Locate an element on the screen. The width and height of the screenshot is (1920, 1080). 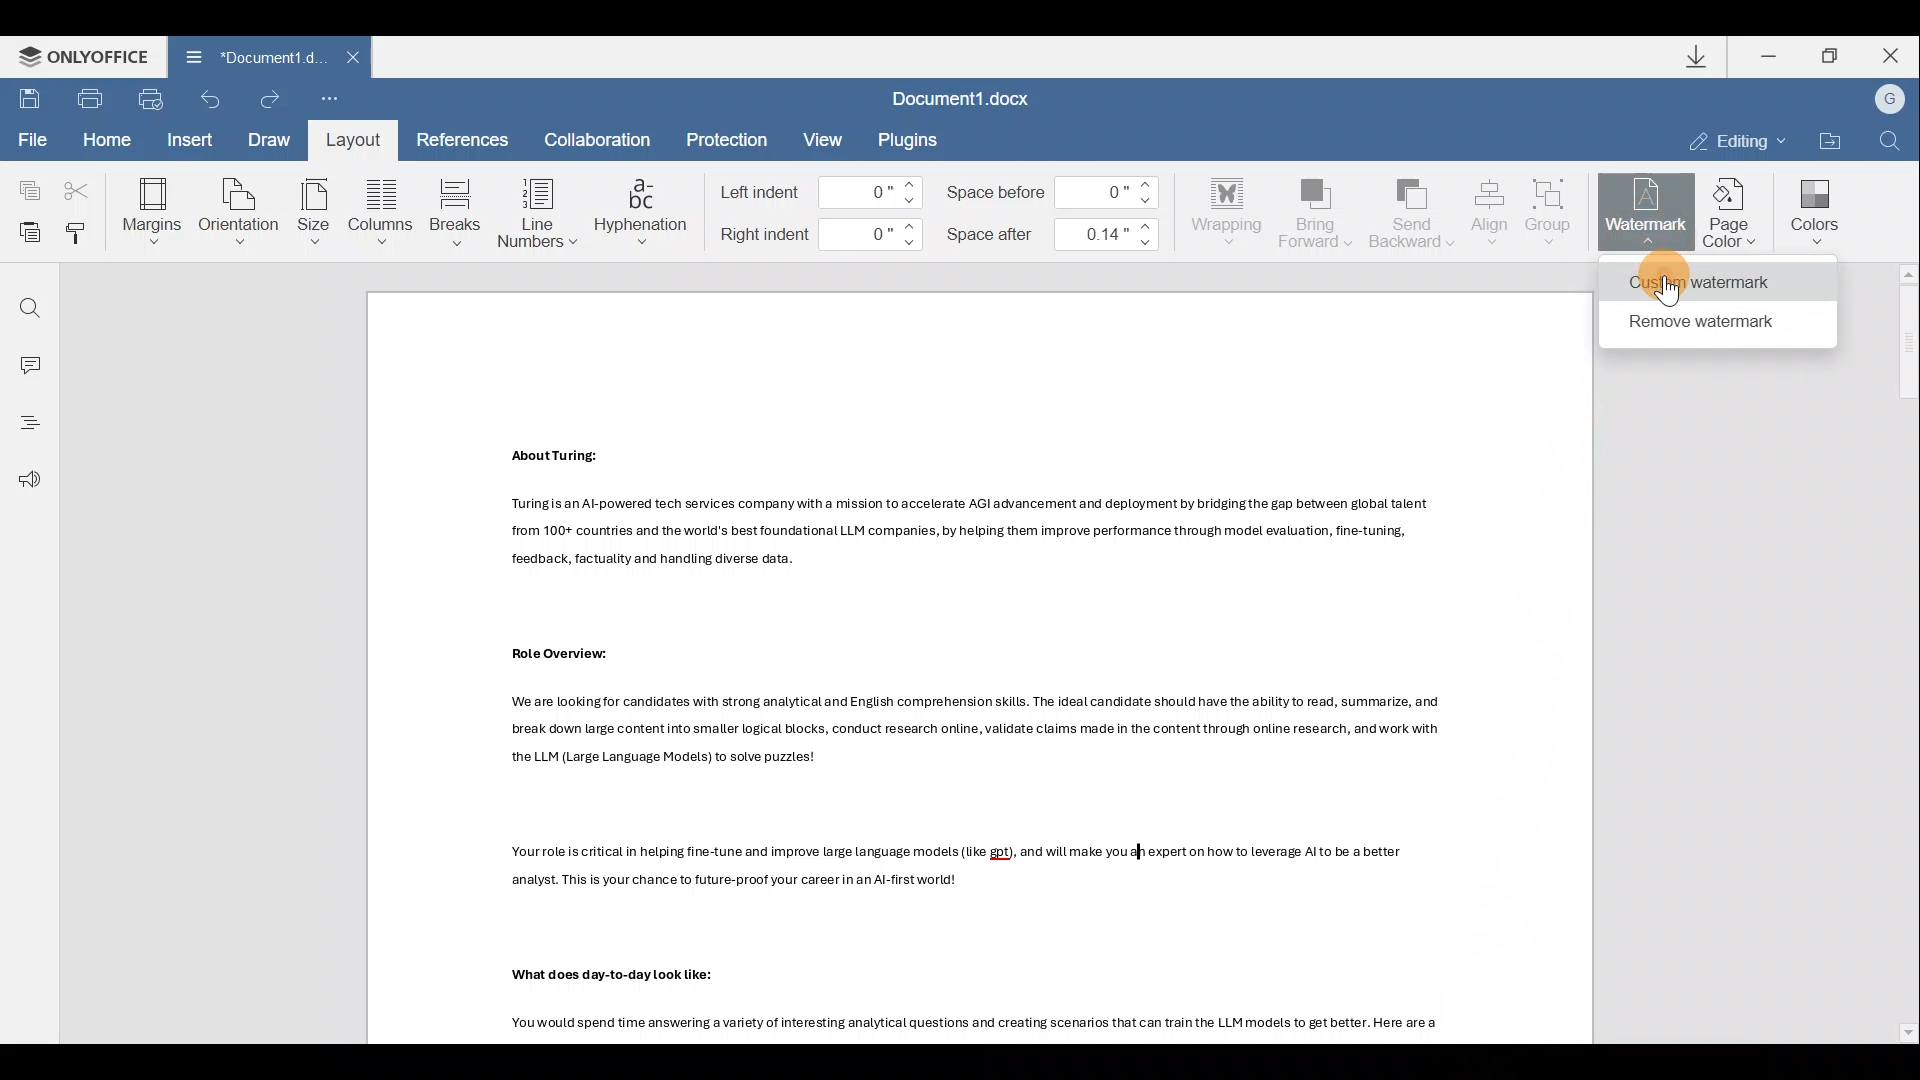
Collaboration is located at coordinates (606, 138).